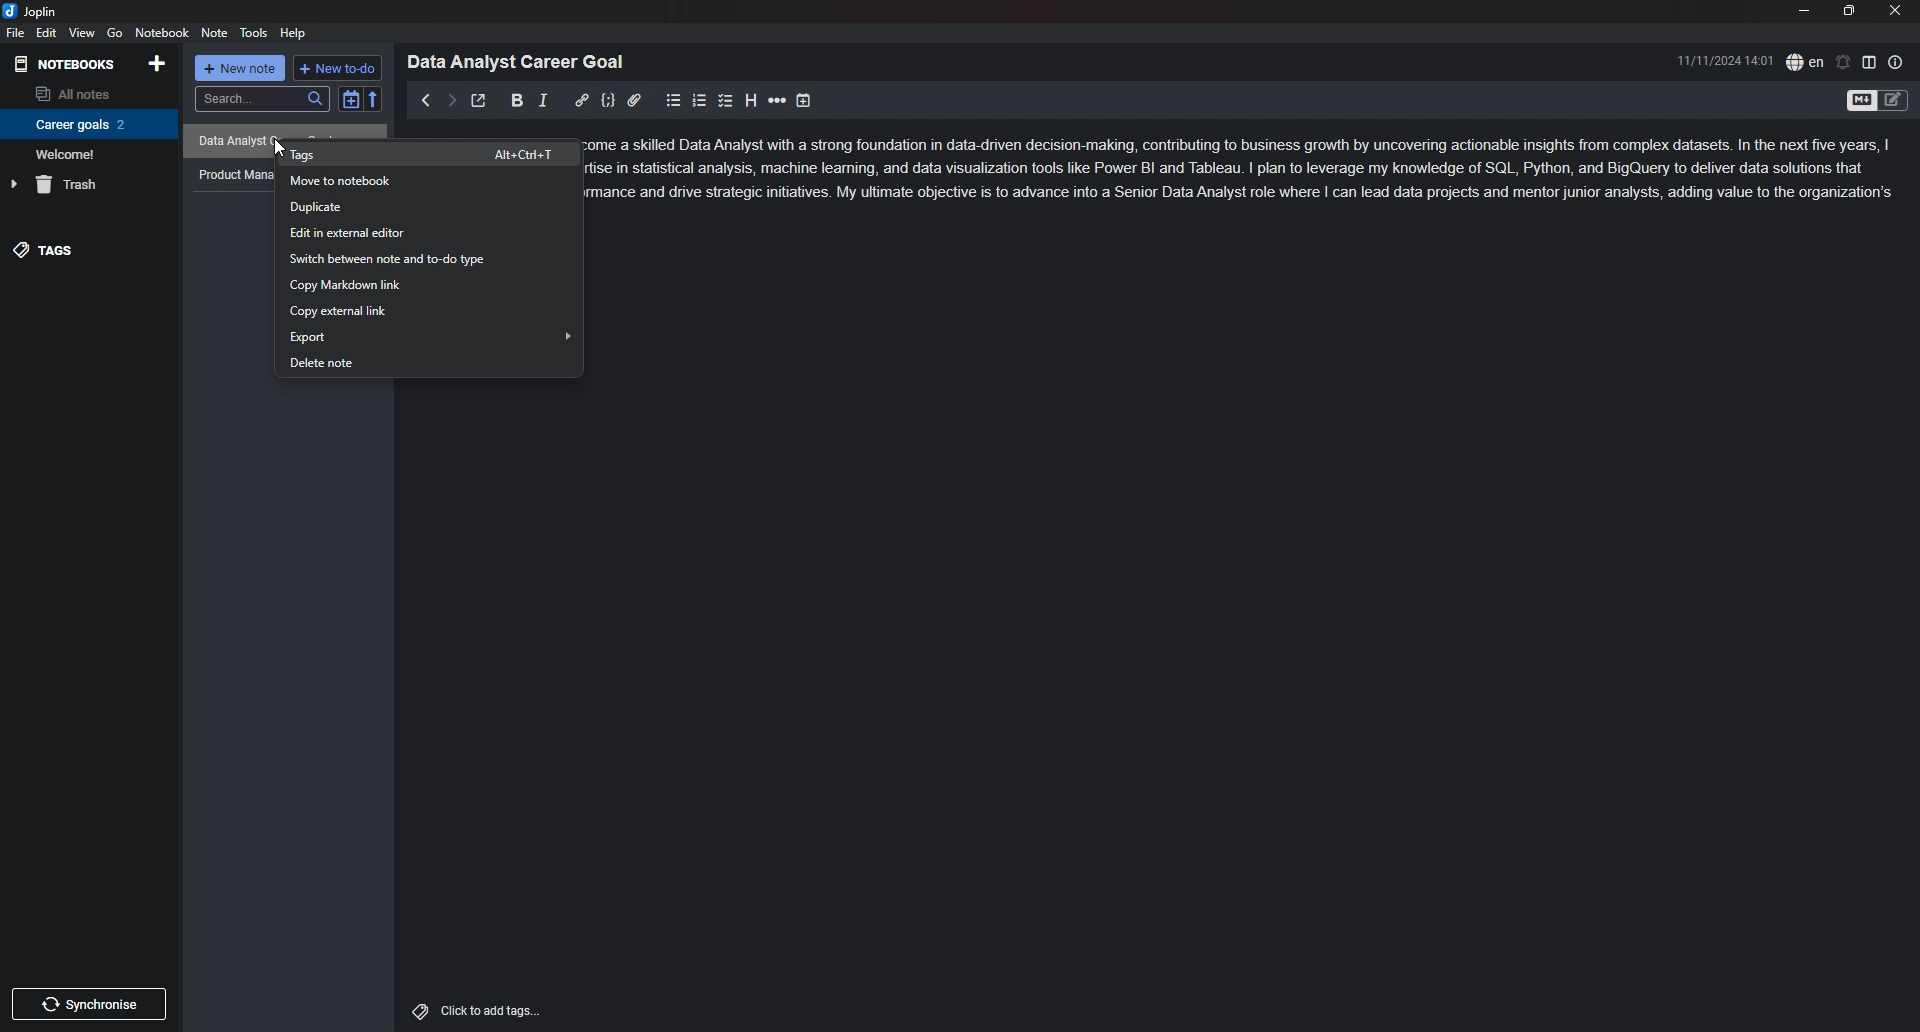  Describe the element at coordinates (432, 259) in the screenshot. I see `switch between note and to-do type` at that location.